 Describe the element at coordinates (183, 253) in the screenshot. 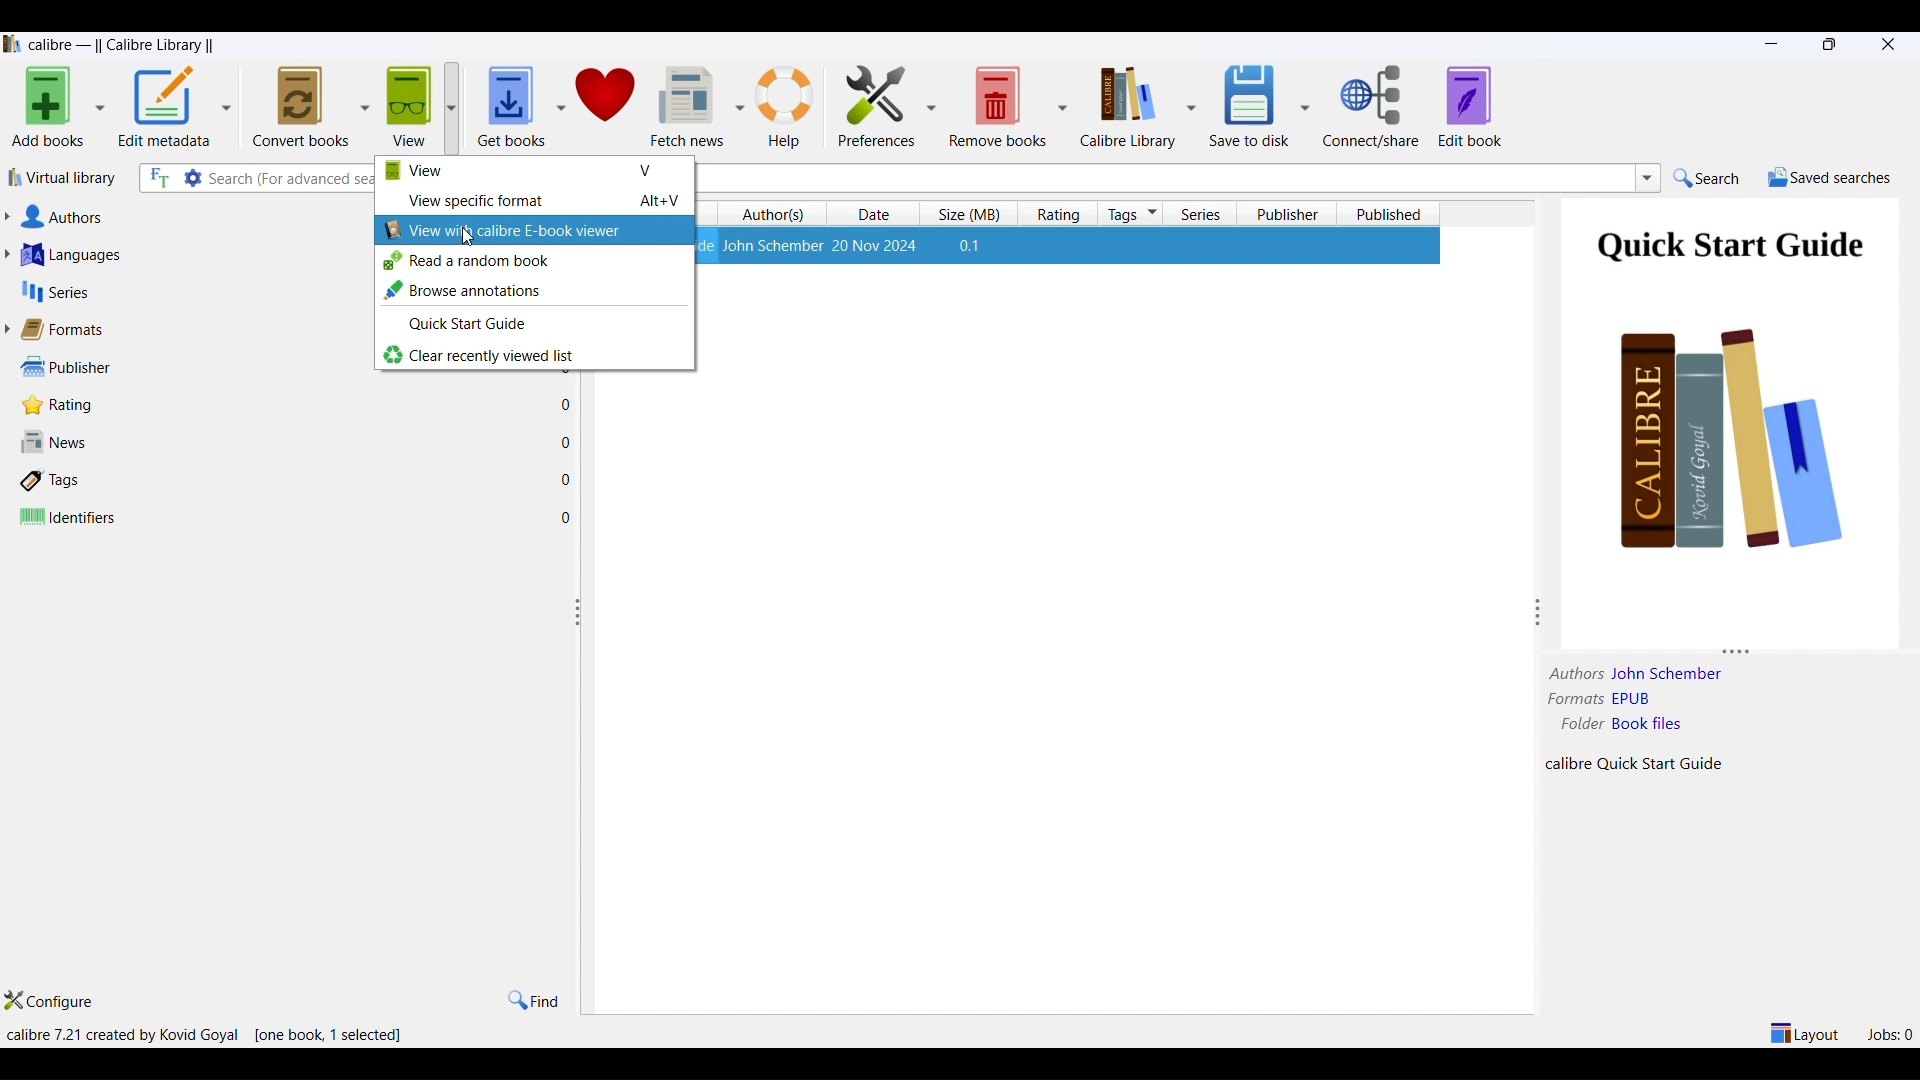

I see `languages` at that location.